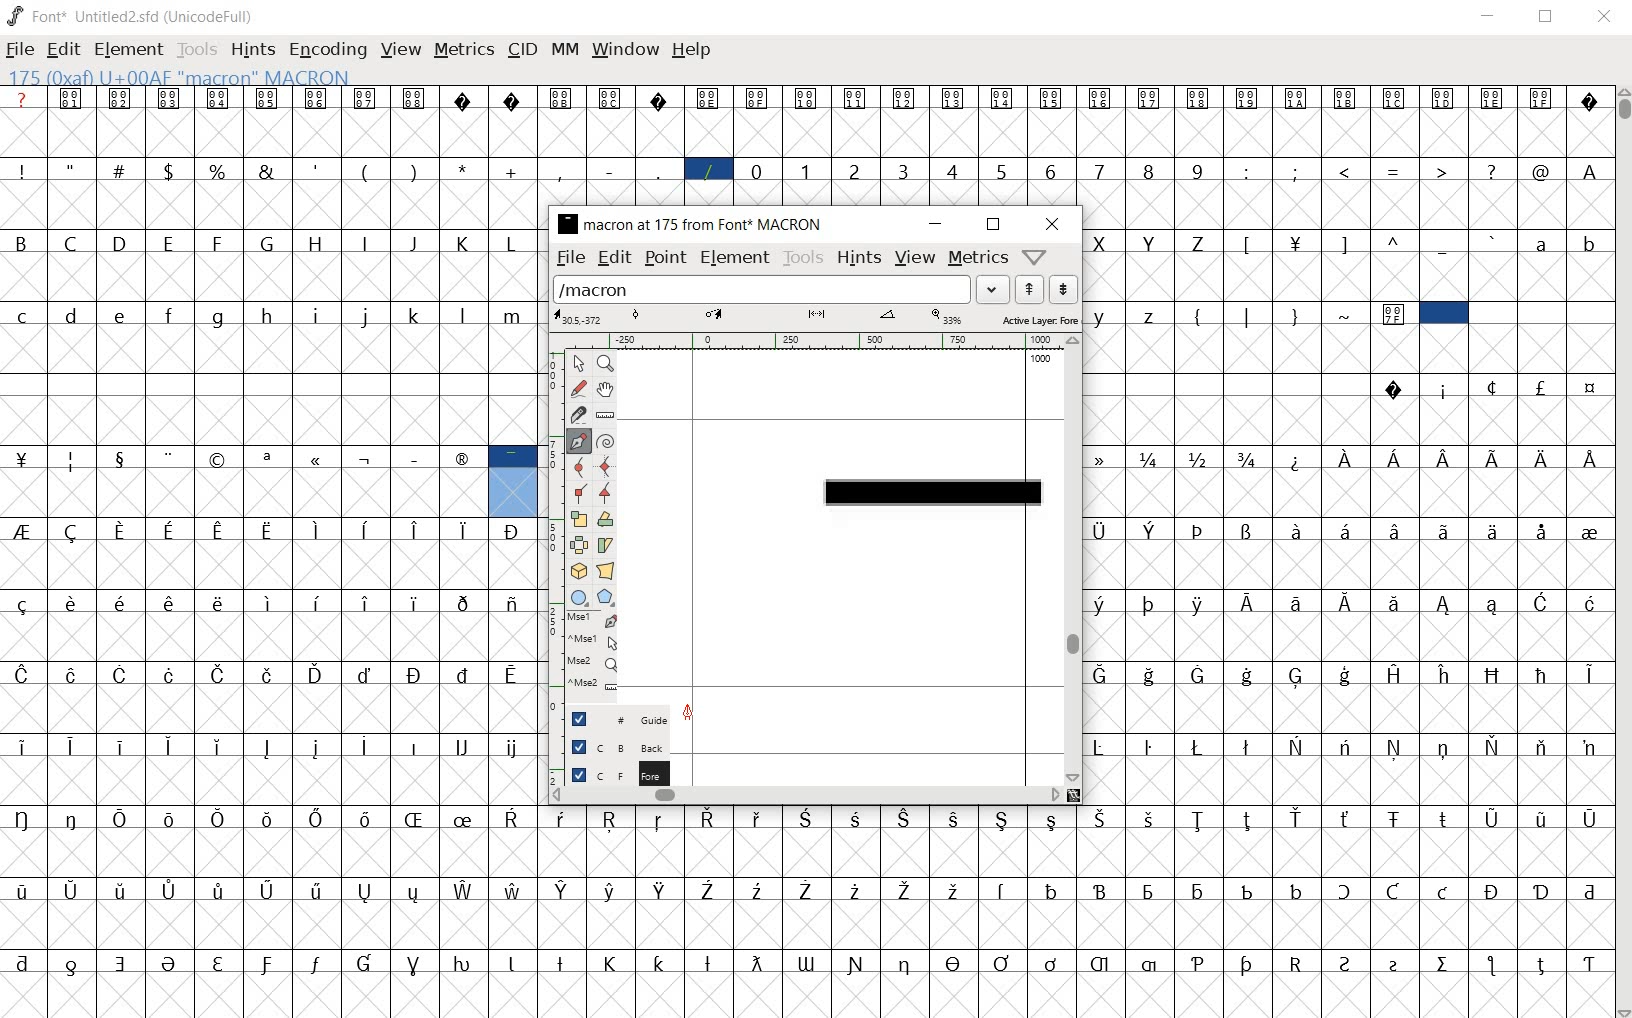 The width and height of the screenshot is (1632, 1018). I want to click on Symbol, so click(1101, 529).